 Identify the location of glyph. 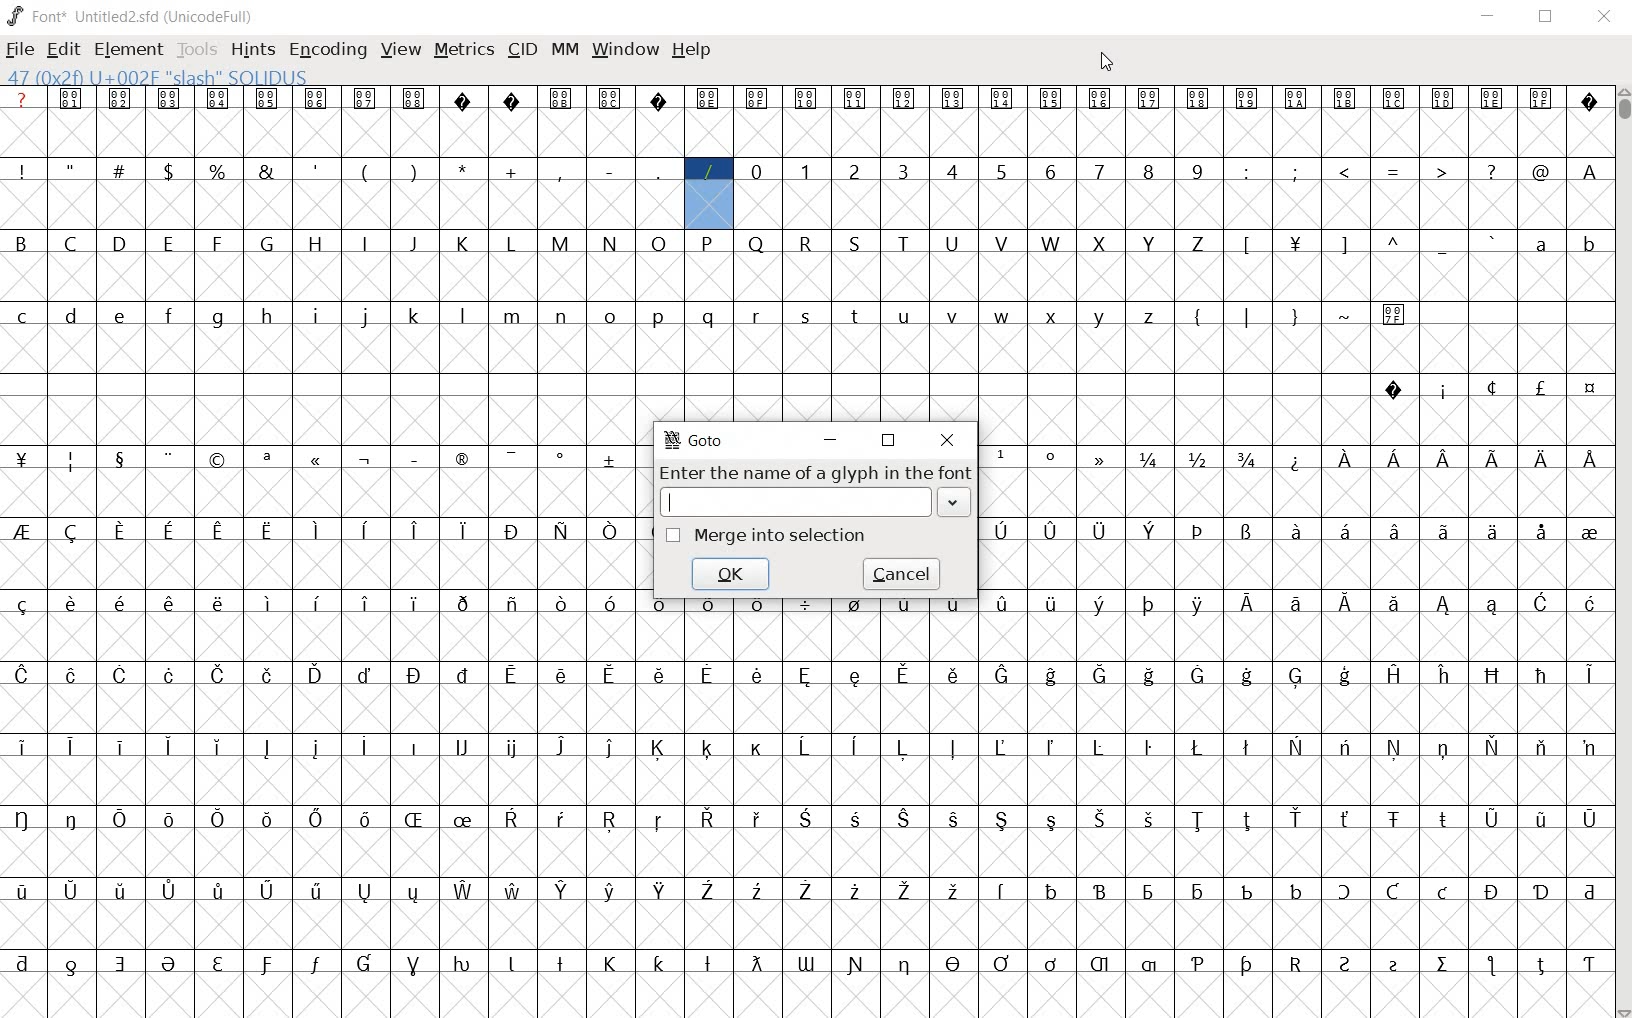
(1591, 389).